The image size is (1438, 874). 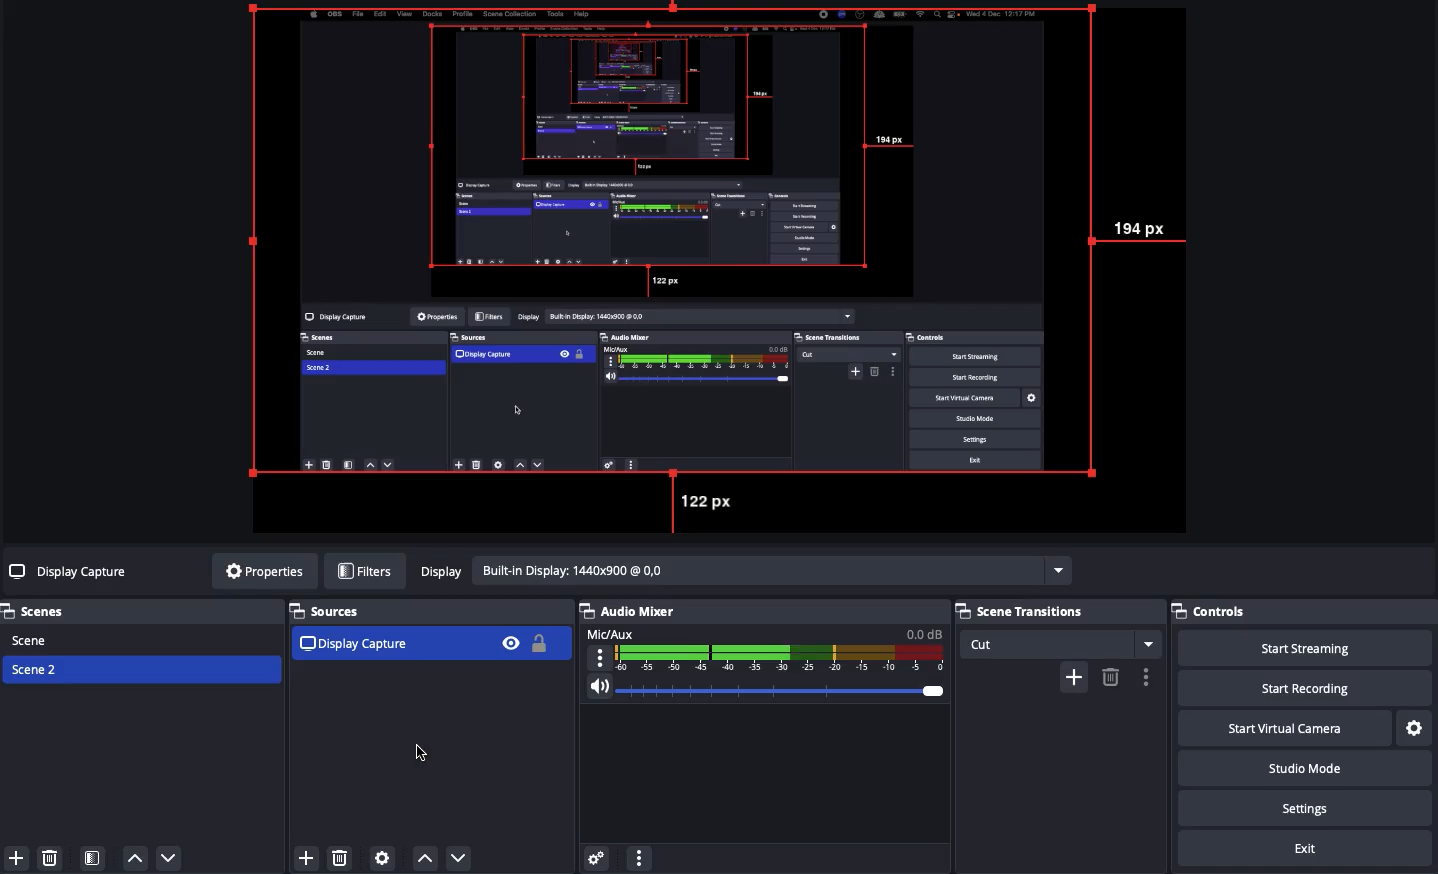 What do you see at coordinates (264, 570) in the screenshot?
I see `Properties` at bounding box center [264, 570].